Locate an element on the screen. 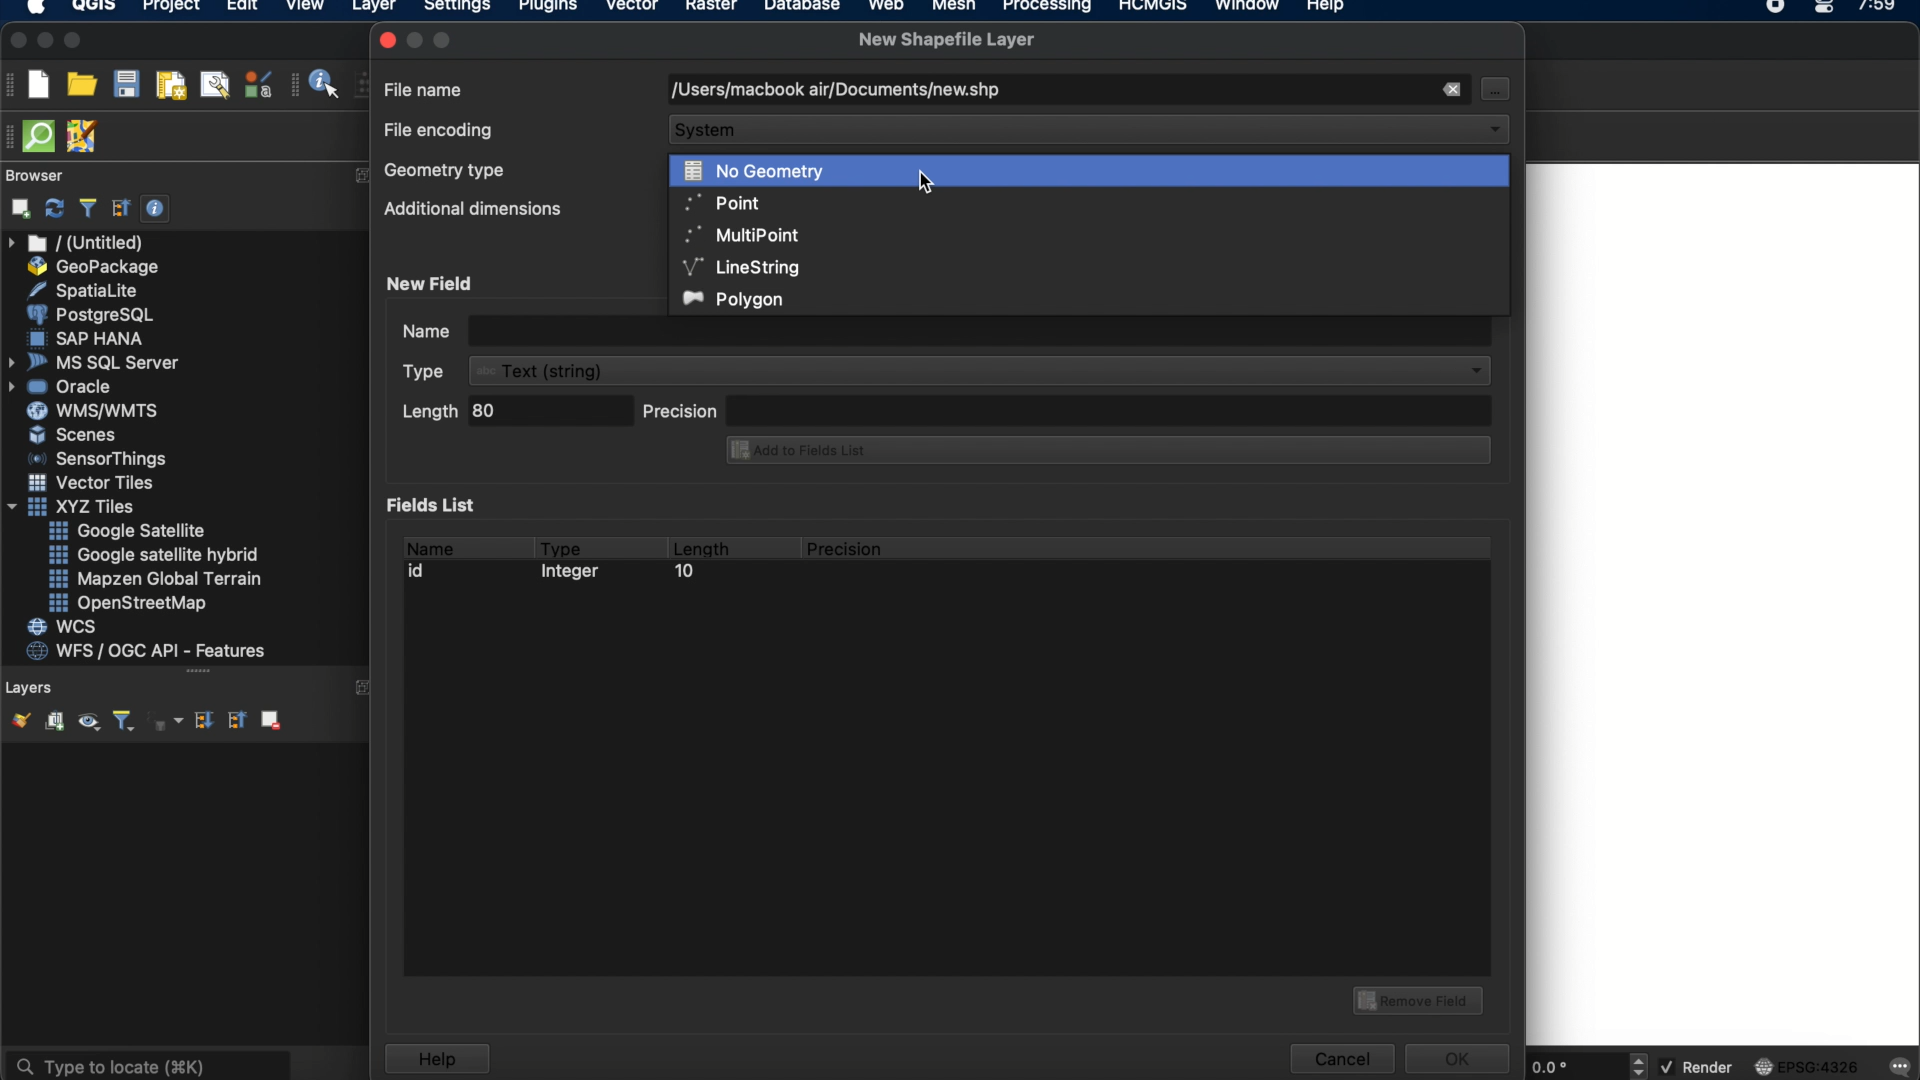  was/wmts is located at coordinates (95, 412).